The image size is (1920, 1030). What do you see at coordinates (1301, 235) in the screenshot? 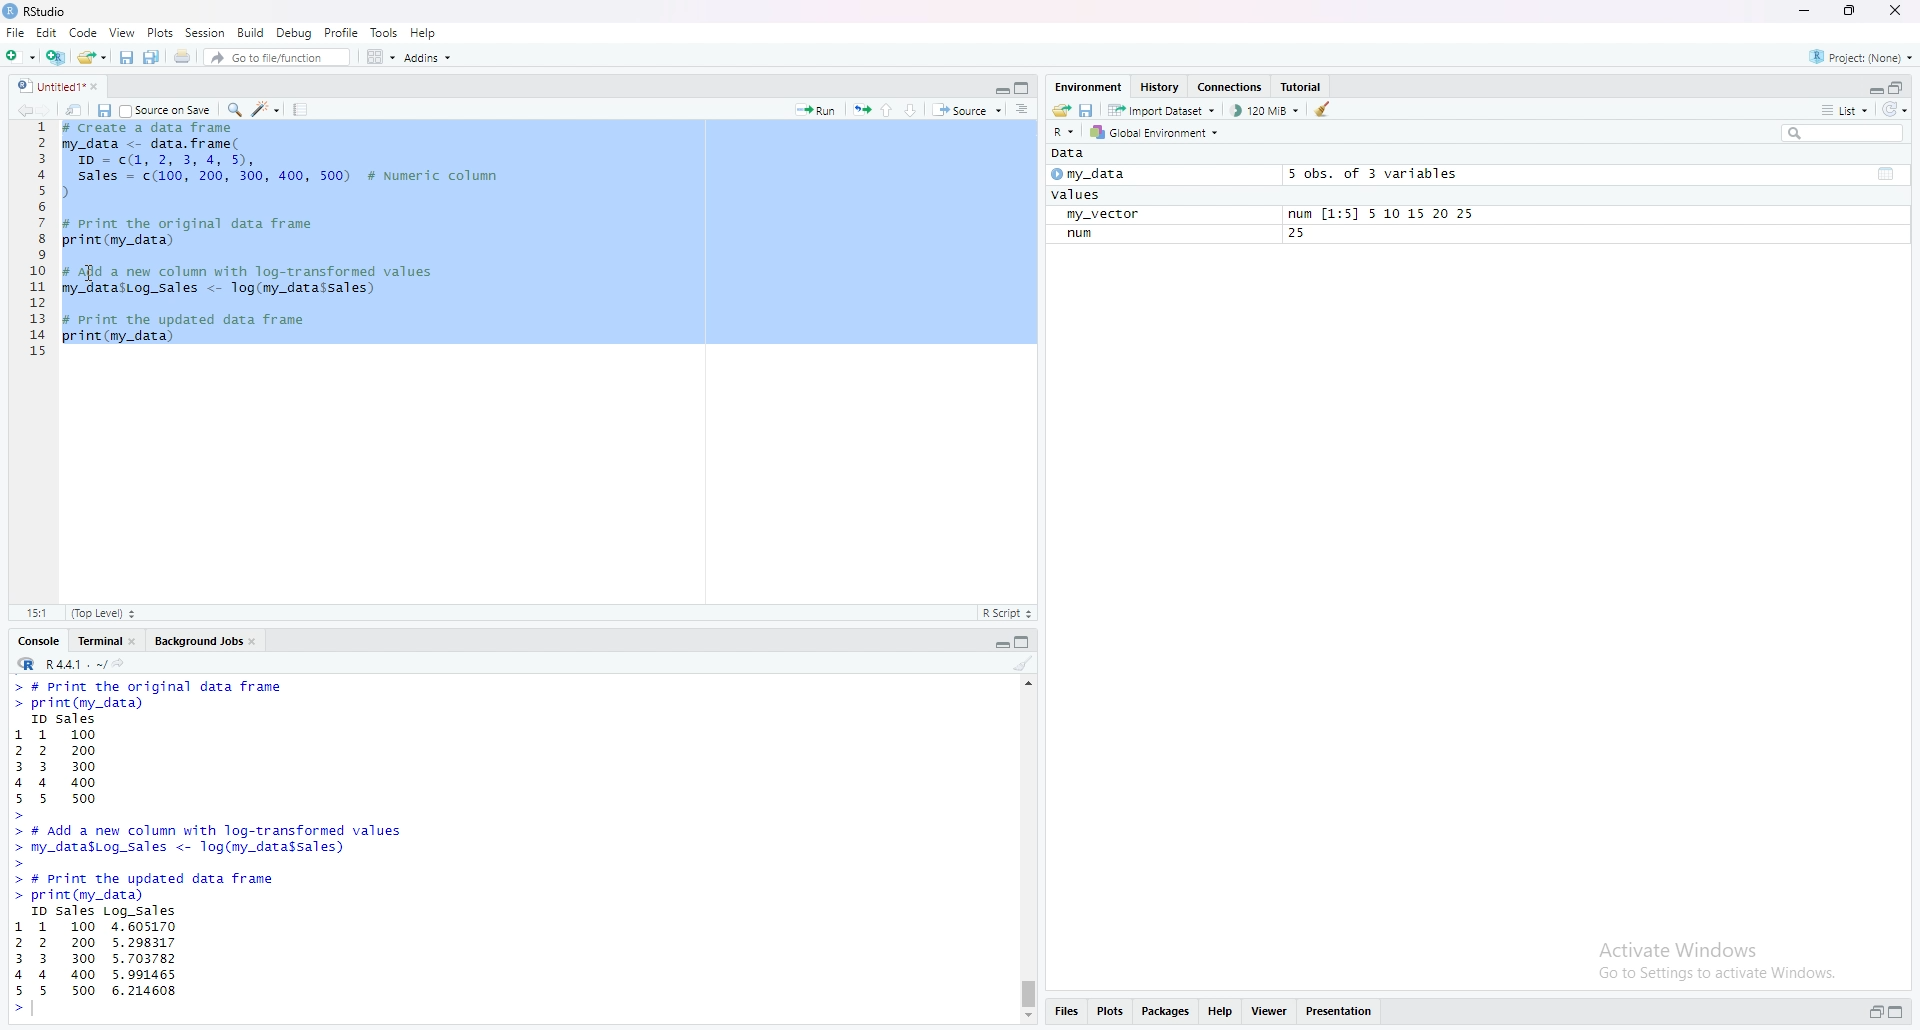
I see `25` at bounding box center [1301, 235].